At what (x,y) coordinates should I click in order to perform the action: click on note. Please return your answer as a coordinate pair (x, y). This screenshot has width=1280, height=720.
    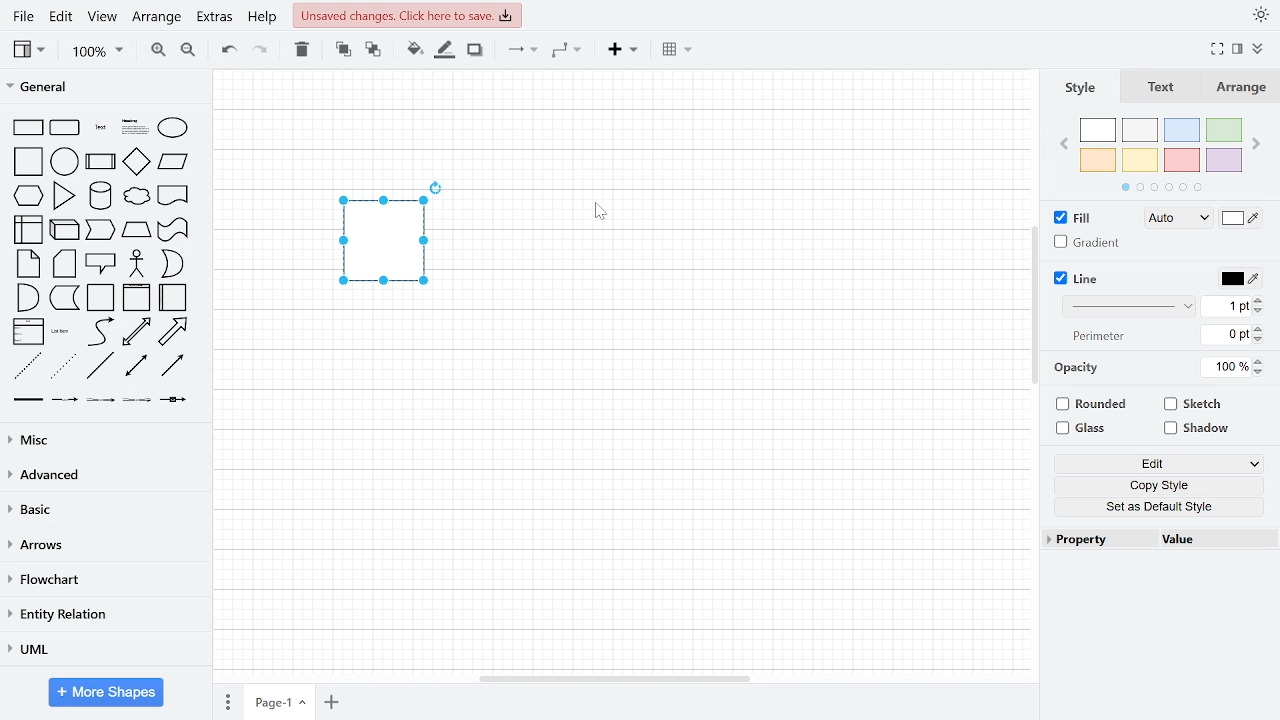
    Looking at the image, I should click on (27, 264).